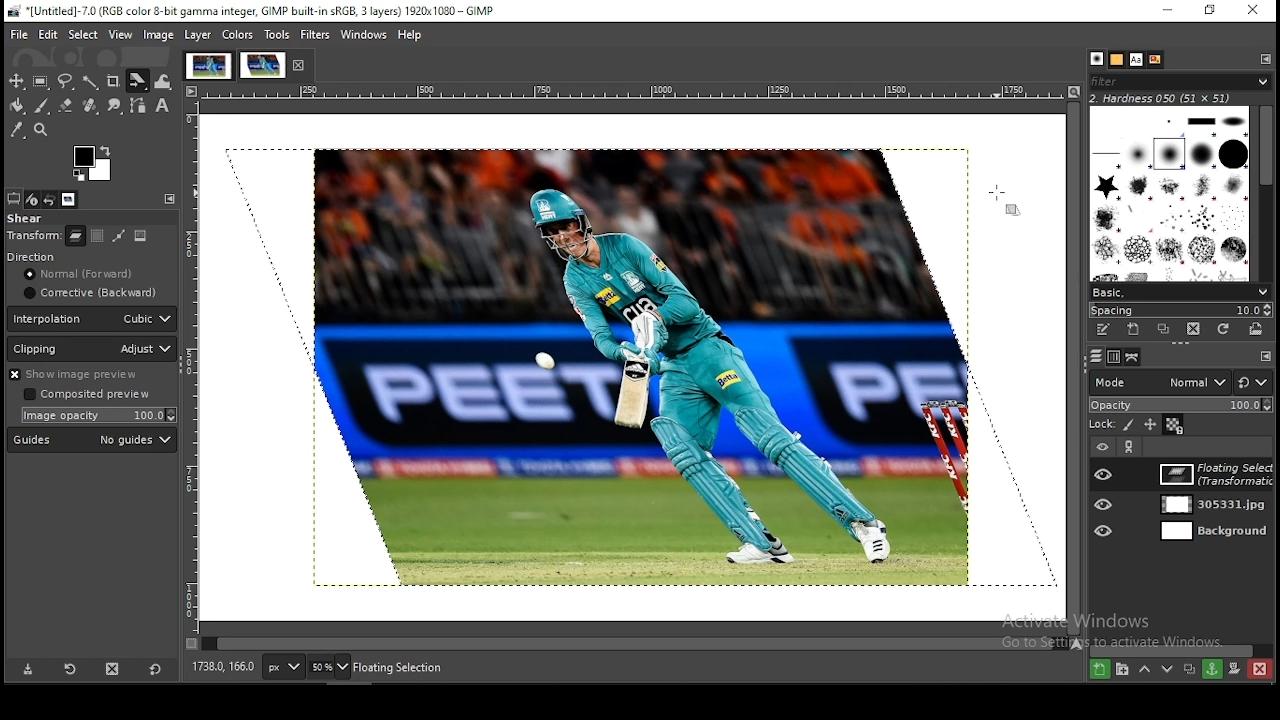 This screenshot has height=720, width=1280. I want to click on open brush as image, so click(1255, 331).